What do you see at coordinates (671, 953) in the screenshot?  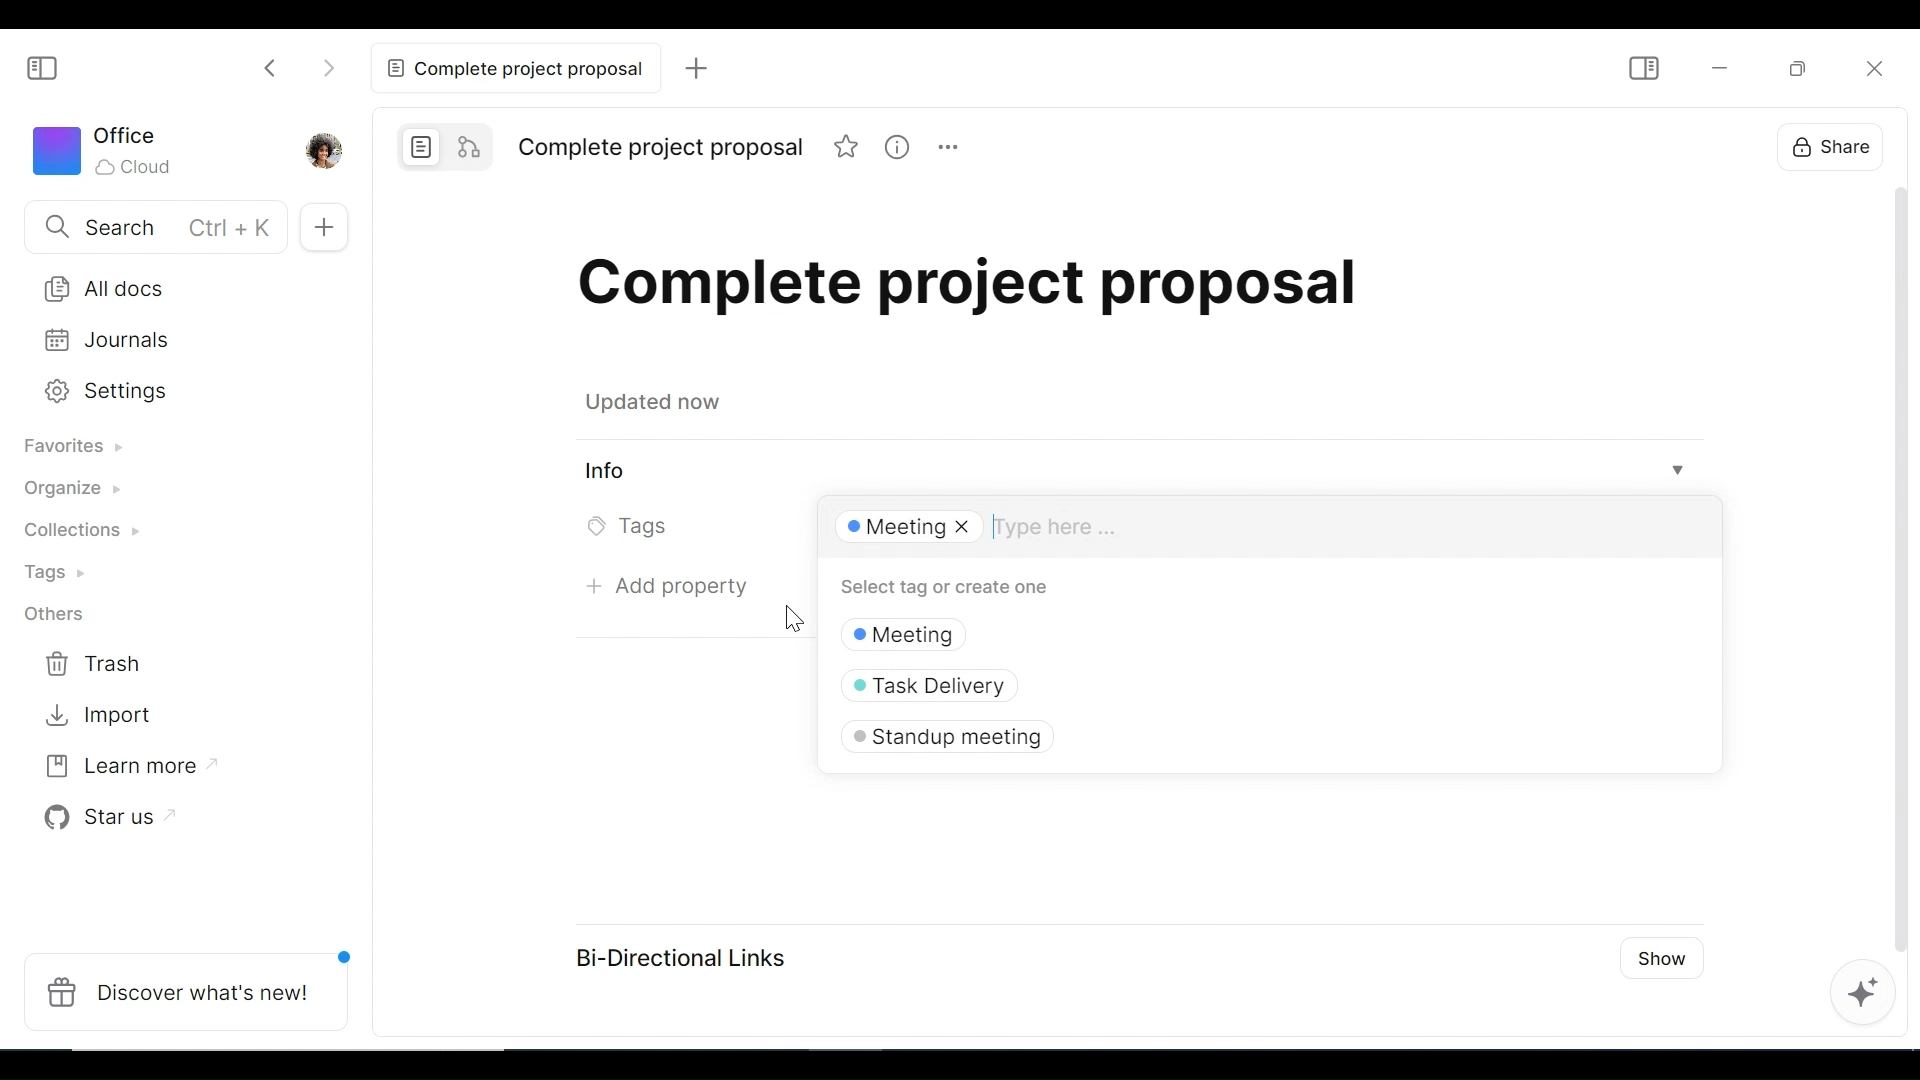 I see `Bi-Directional Links` at bounding box center [671, 953].